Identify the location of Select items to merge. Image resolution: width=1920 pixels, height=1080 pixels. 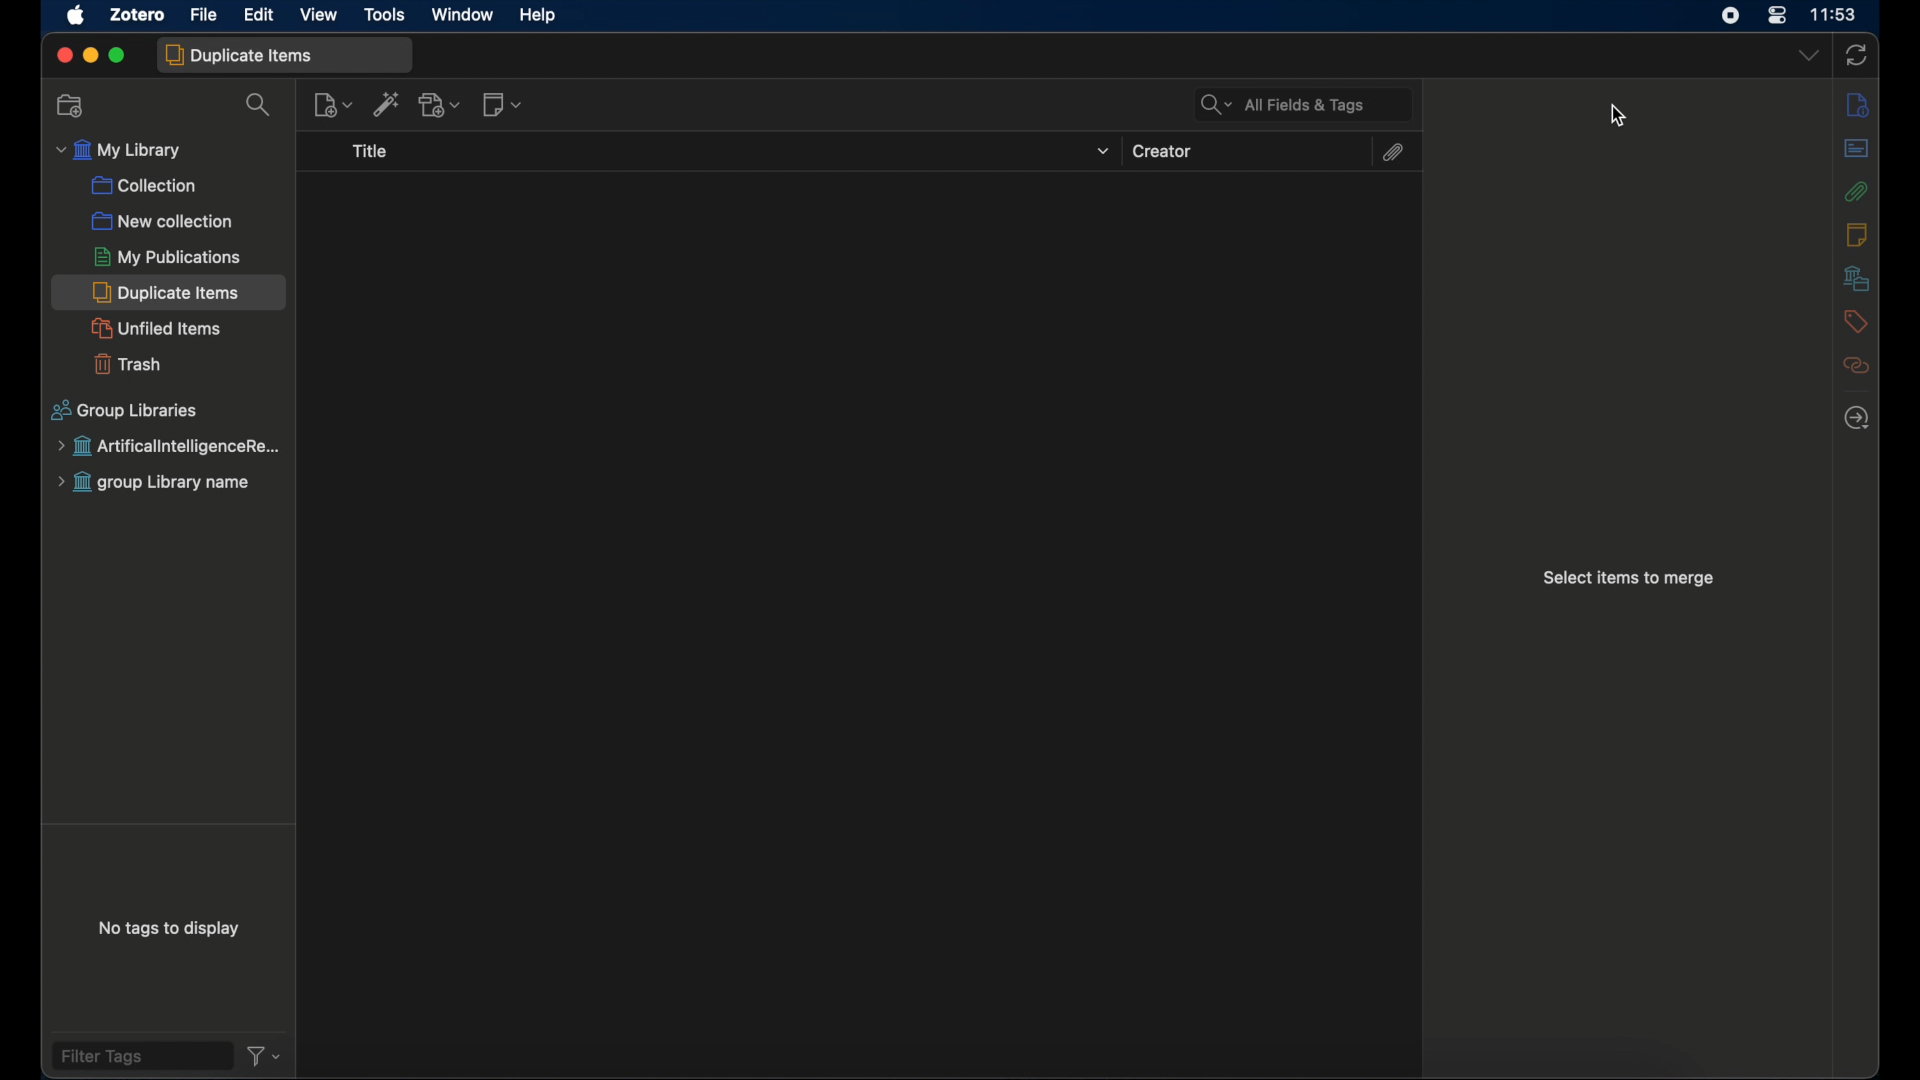
(1630, 582).